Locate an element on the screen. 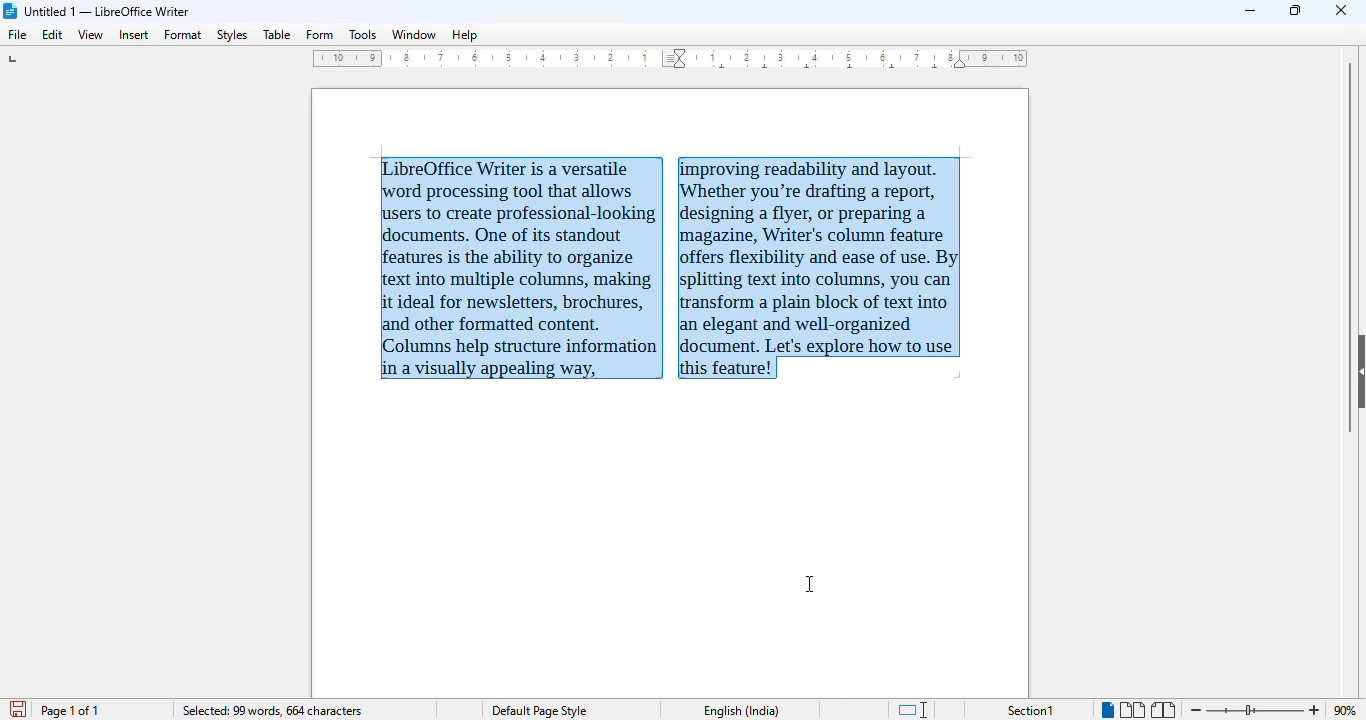  minimize is located at coordinates (1252, 11).